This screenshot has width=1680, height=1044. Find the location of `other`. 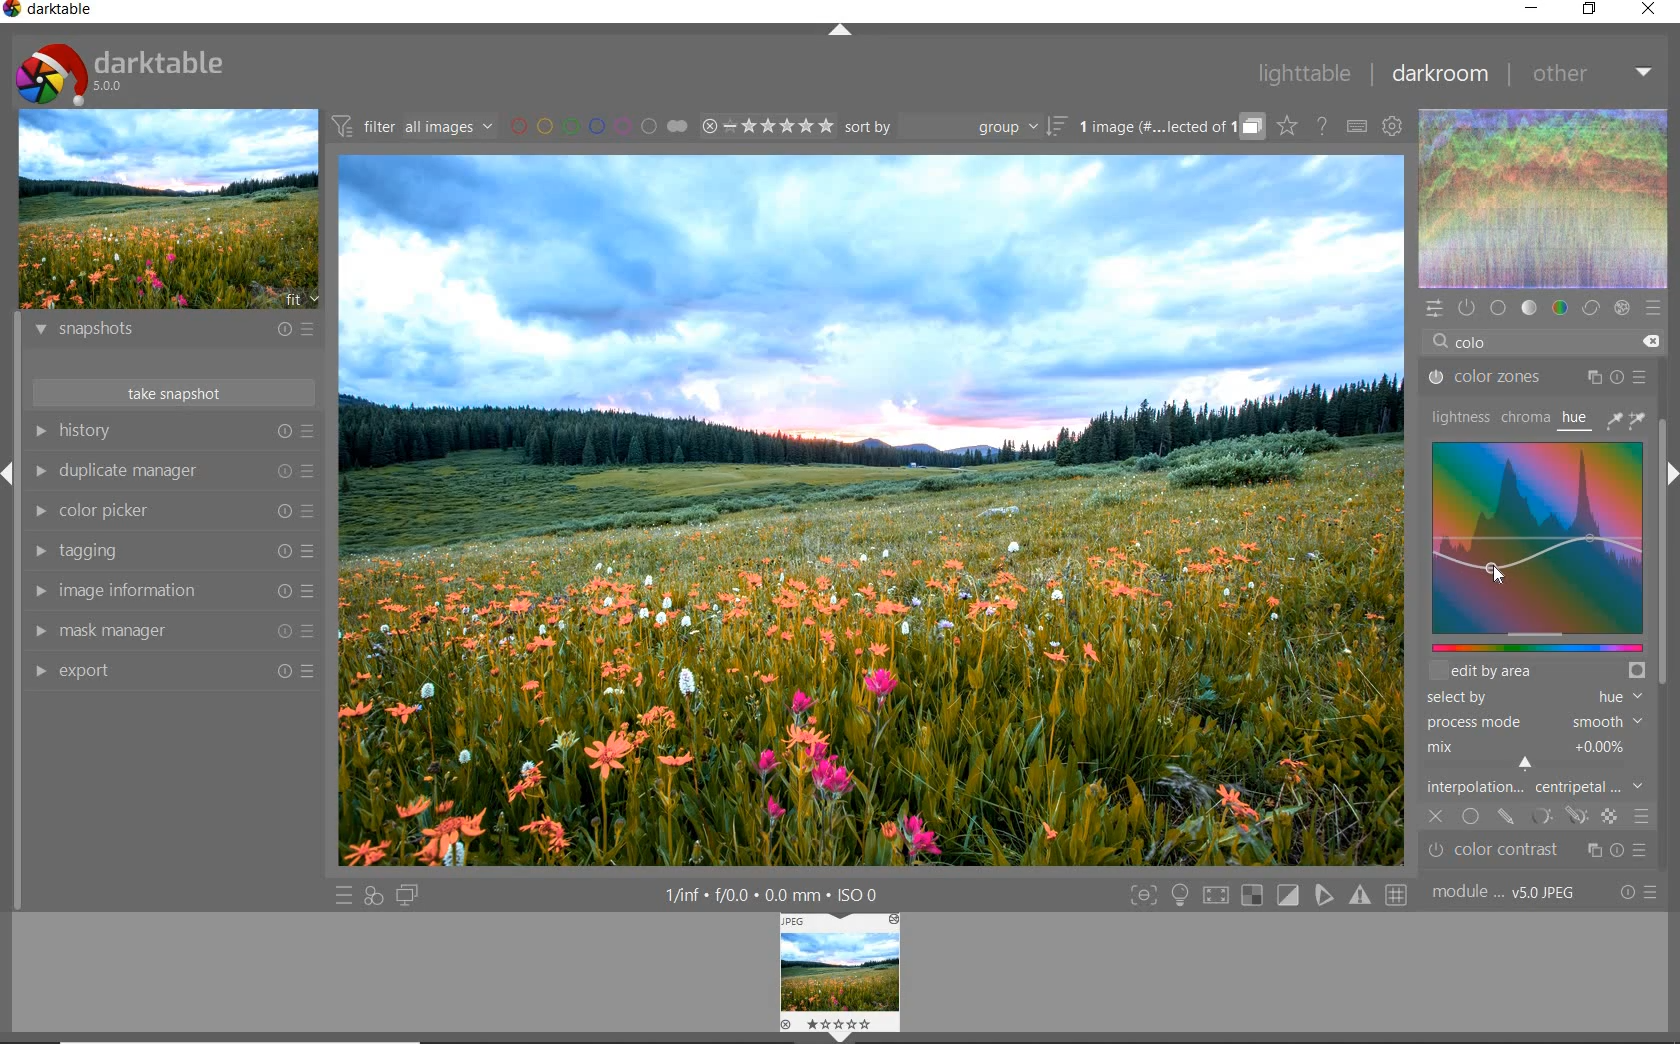

other is located at coordinates (1595, 73).